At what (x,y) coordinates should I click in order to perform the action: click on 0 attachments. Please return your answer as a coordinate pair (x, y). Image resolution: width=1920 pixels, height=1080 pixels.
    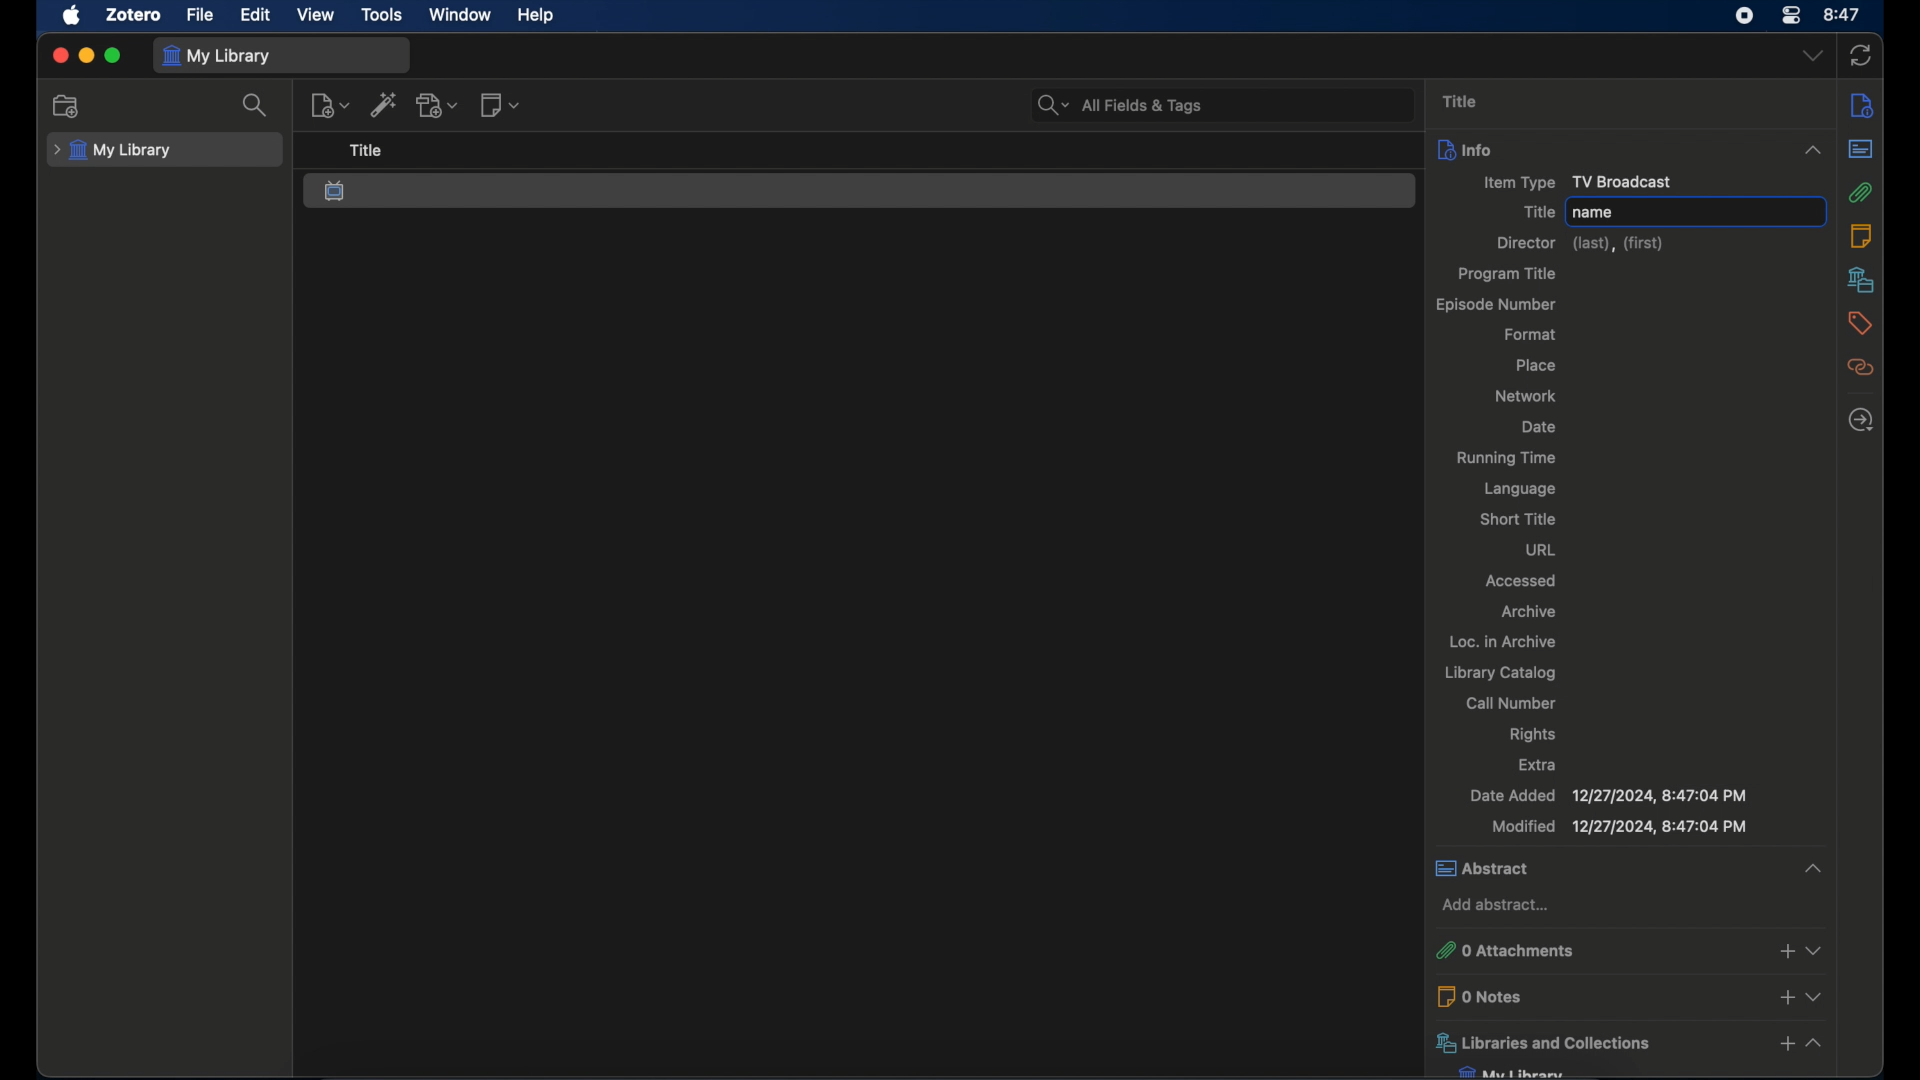
    Looking at the image, I should click on (1595, 952).